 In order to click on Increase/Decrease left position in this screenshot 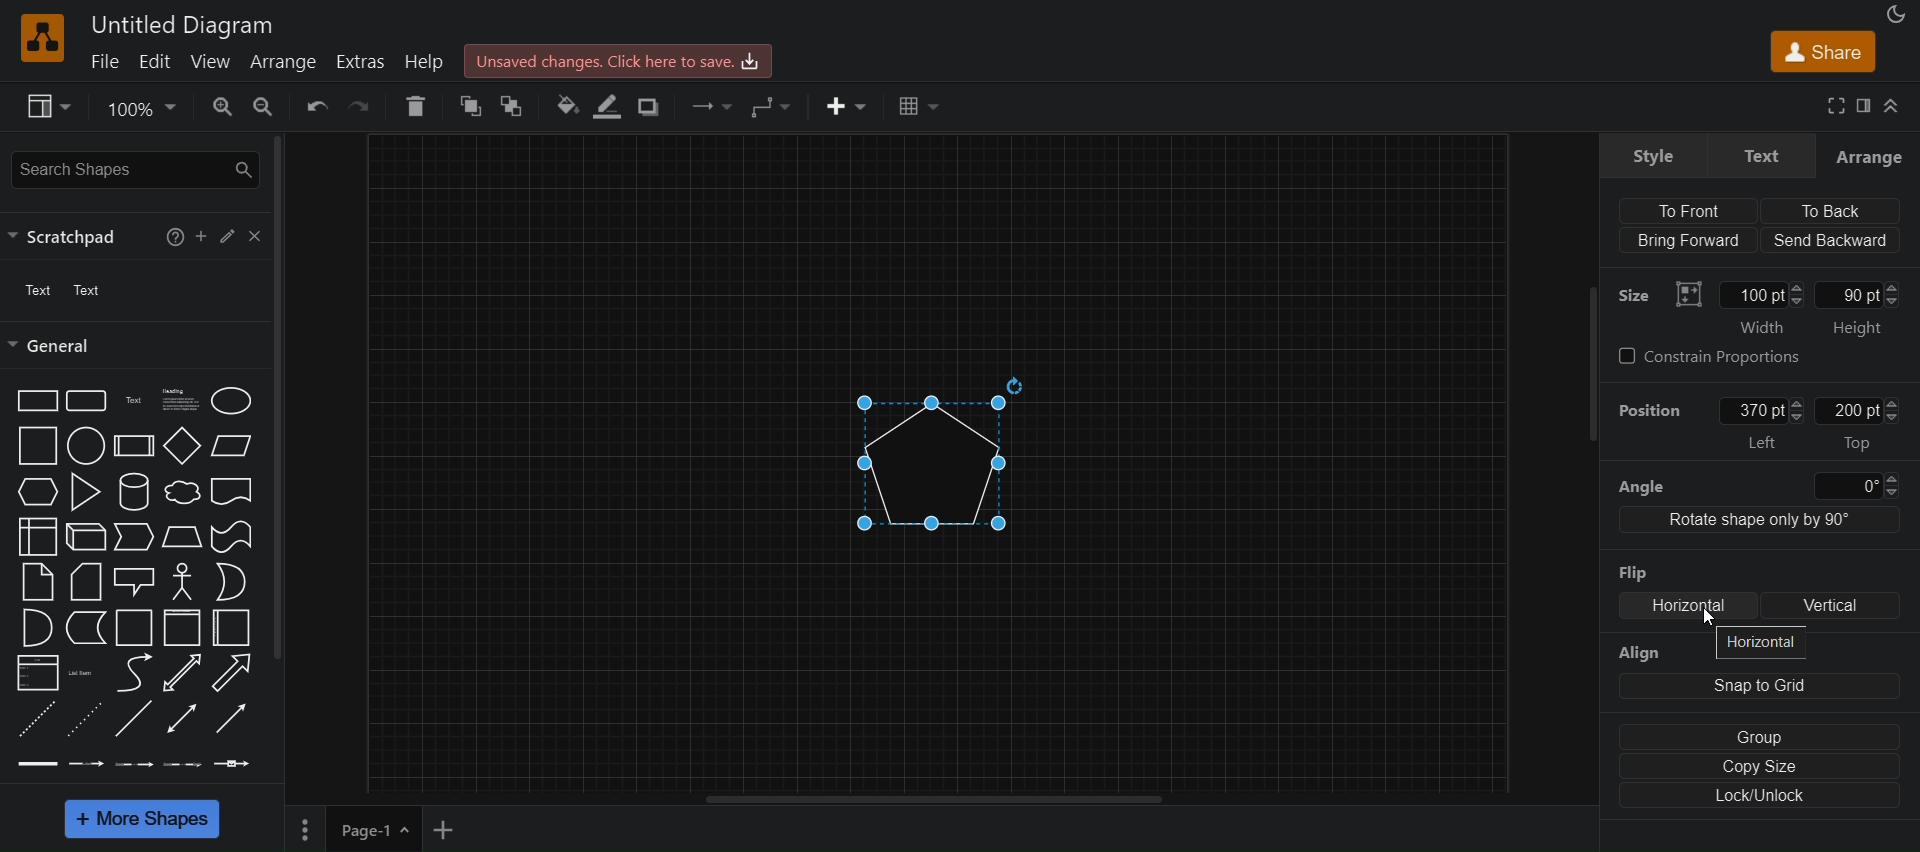, I will do `click(1796, 410)`.